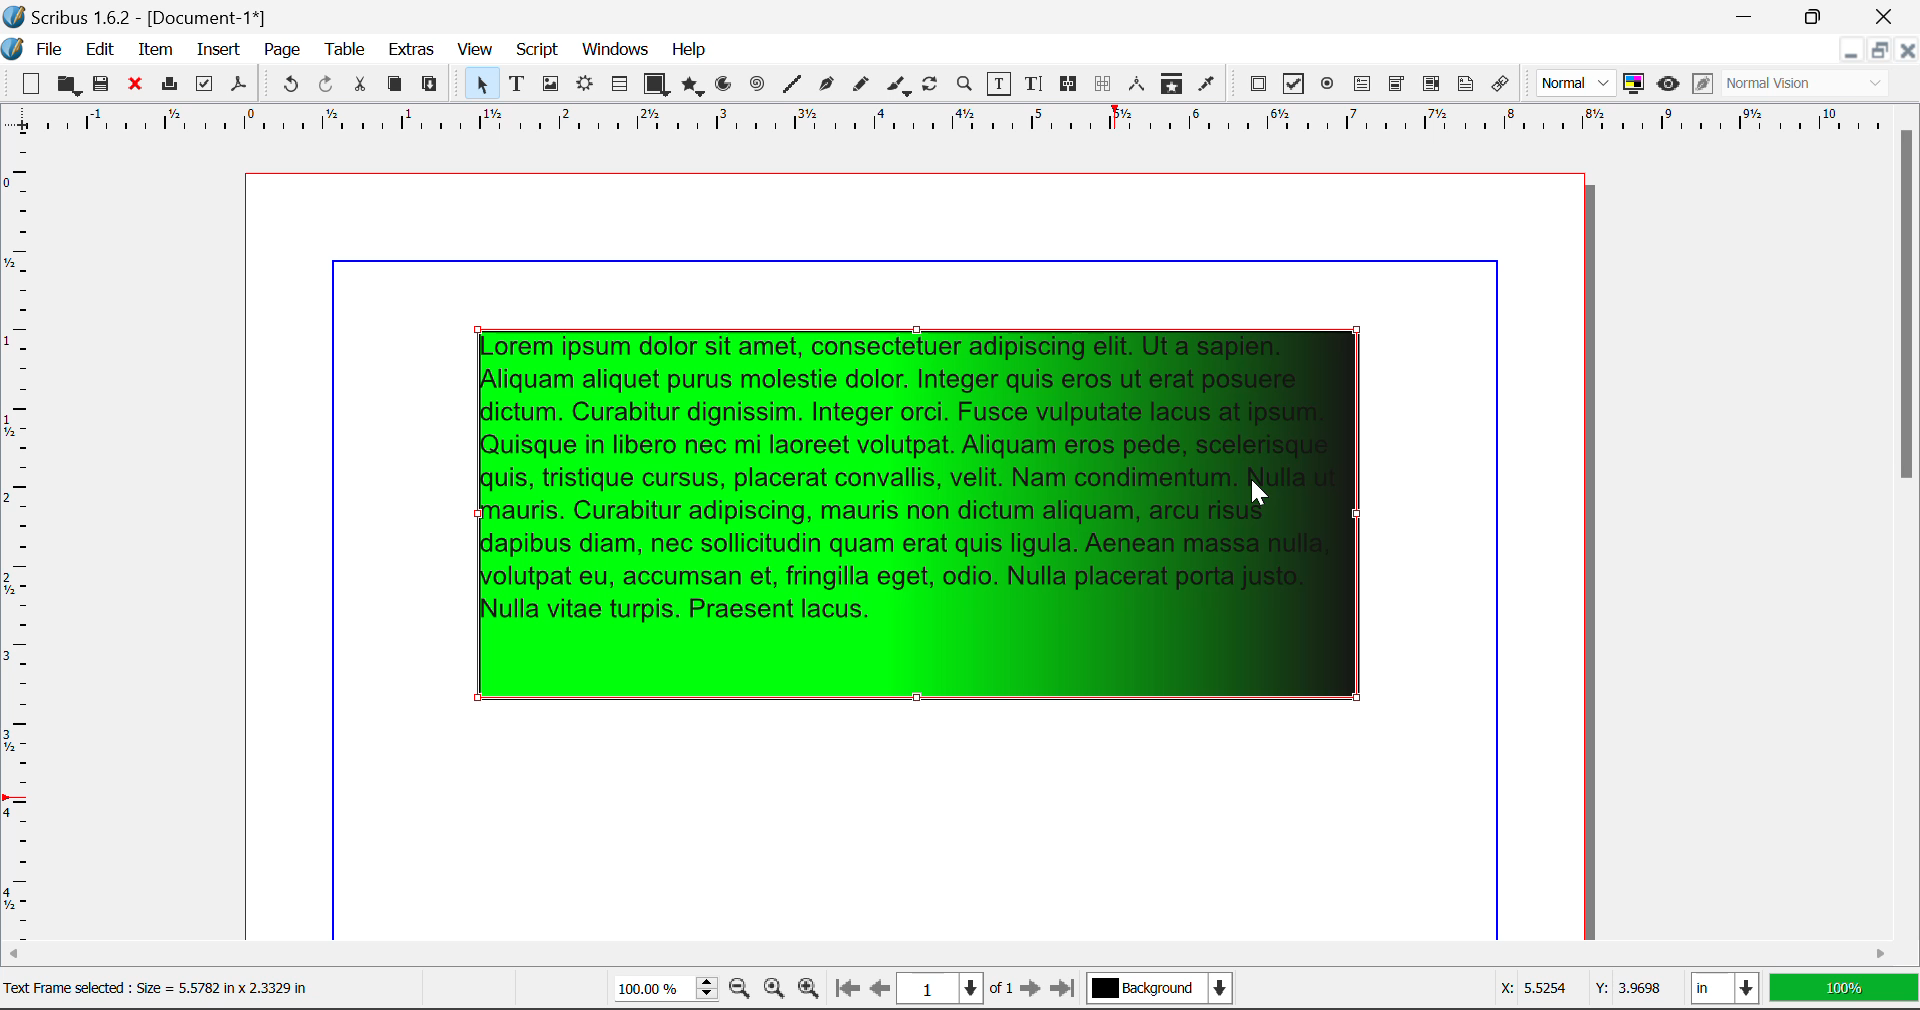  Describe the element at coordinates (414, 50) in the screenshot. I see `Extras` at that location.